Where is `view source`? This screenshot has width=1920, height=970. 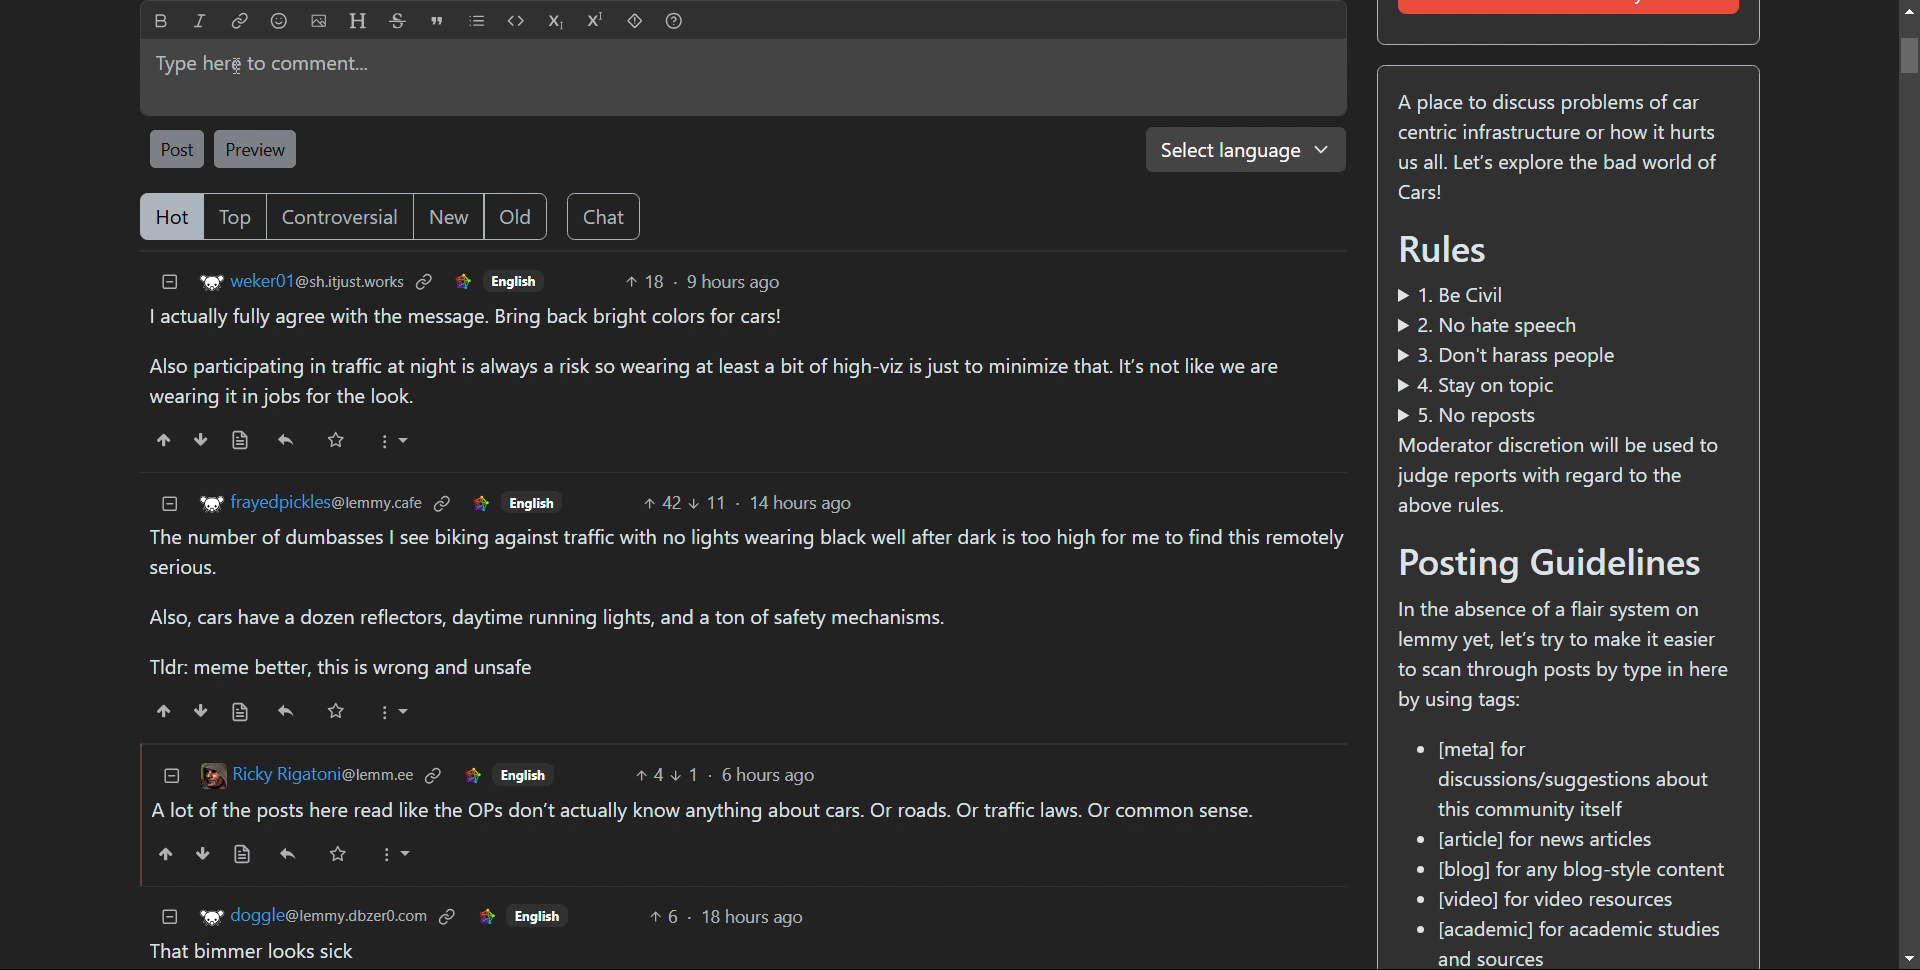
view source is located at coordinates (243, 855).